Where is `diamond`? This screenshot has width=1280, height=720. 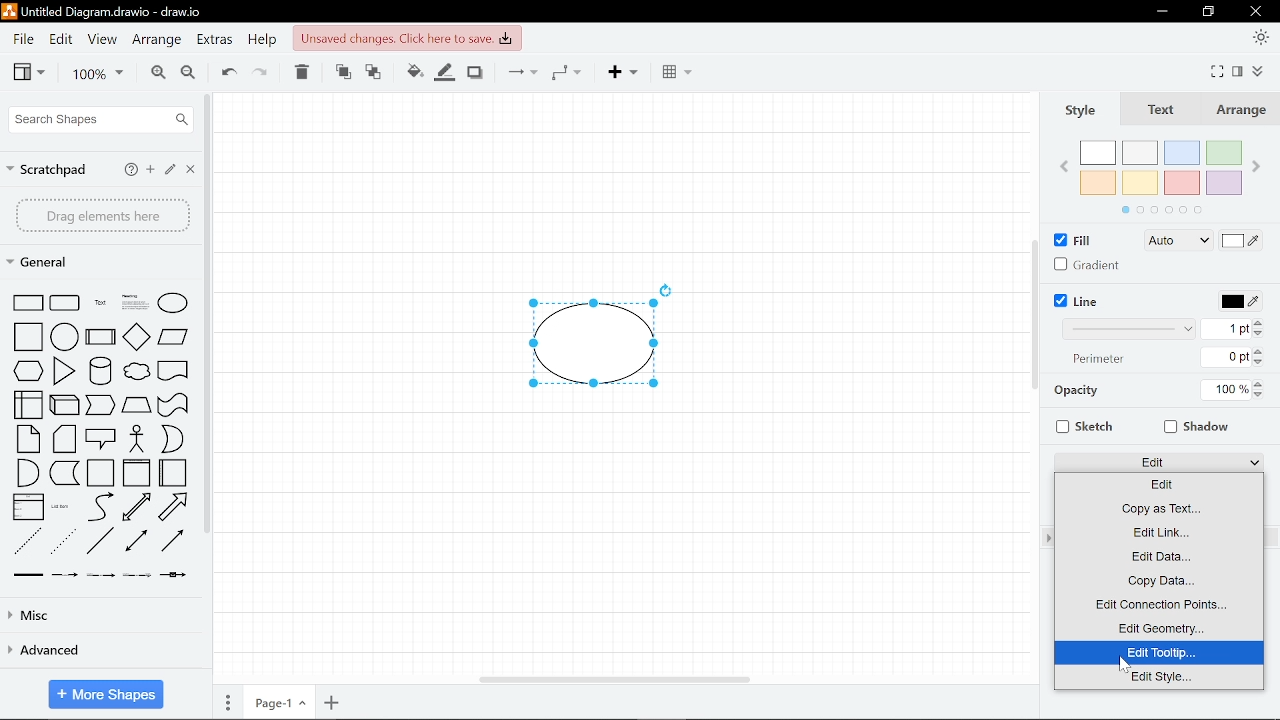
diamond is located at coordinates (136, 336).